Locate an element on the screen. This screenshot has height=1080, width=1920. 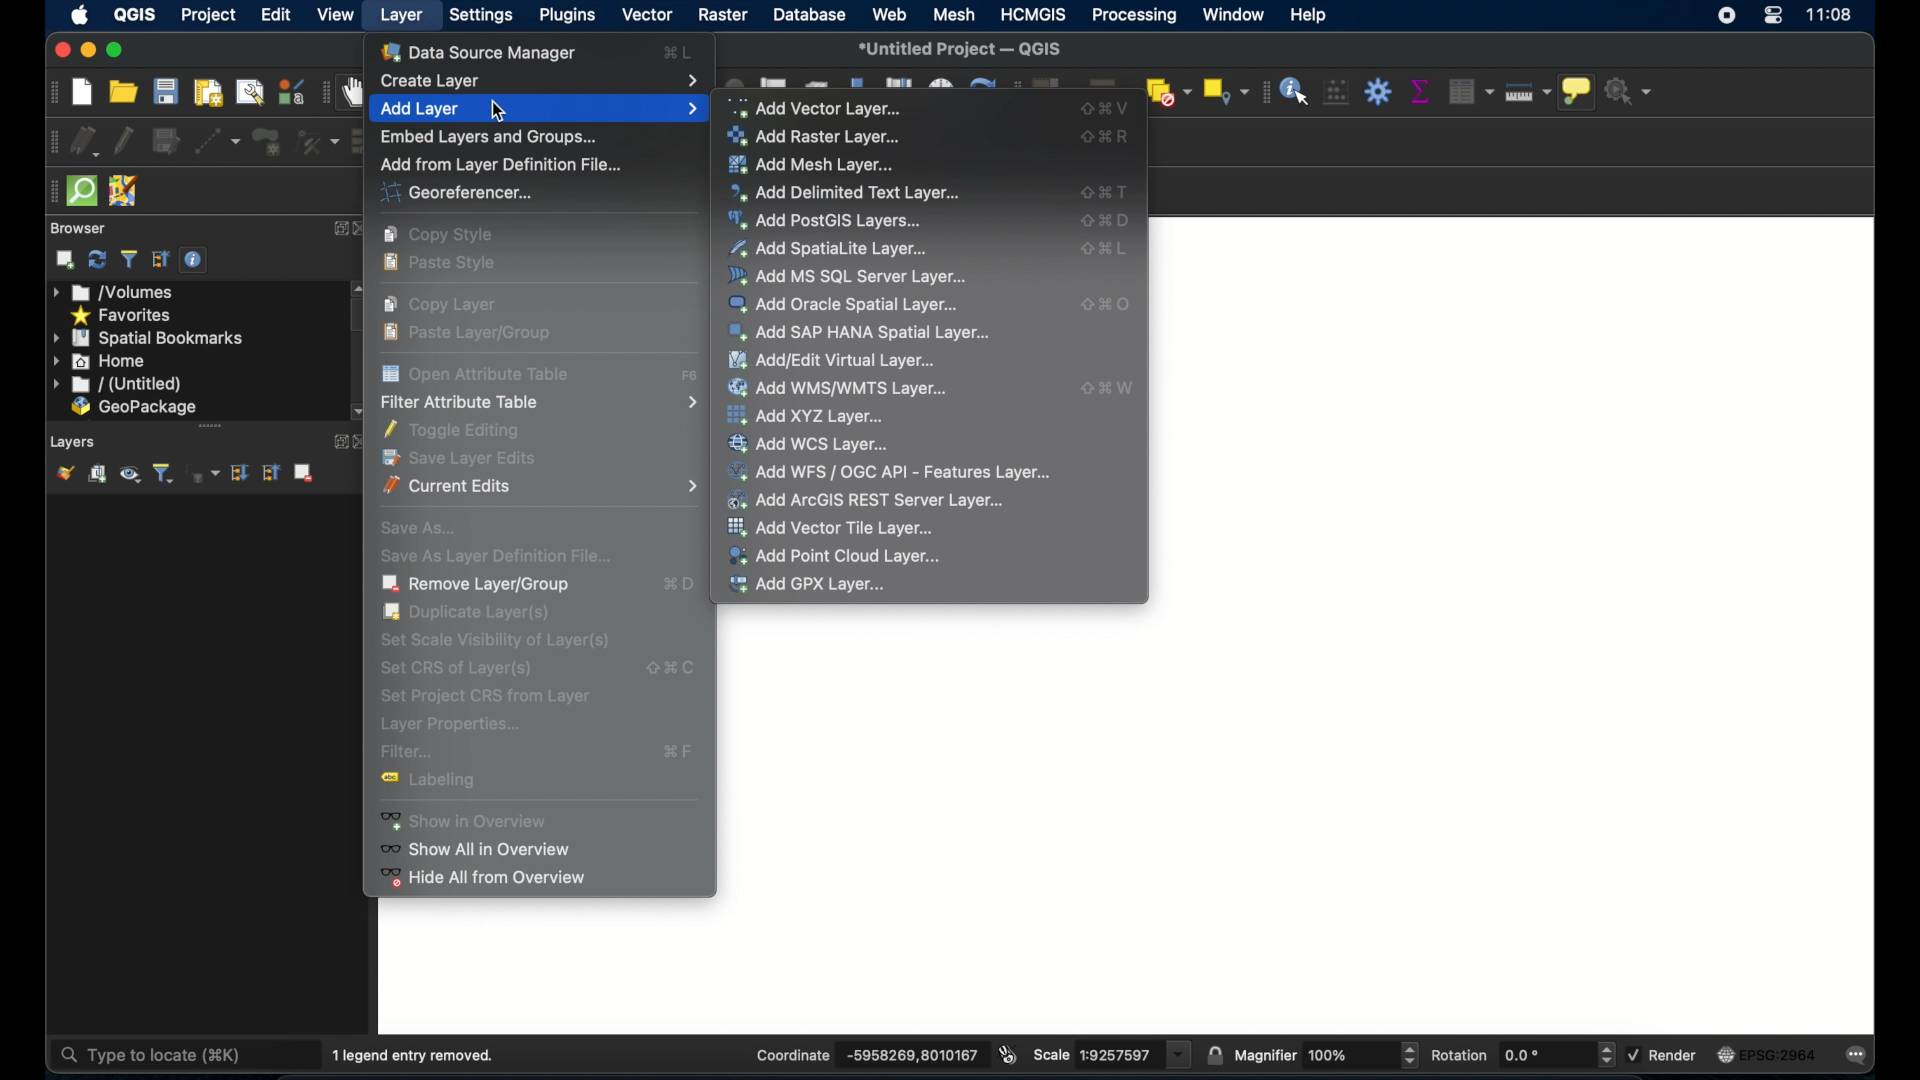
addresser layer is located at coordinates (815, 137).